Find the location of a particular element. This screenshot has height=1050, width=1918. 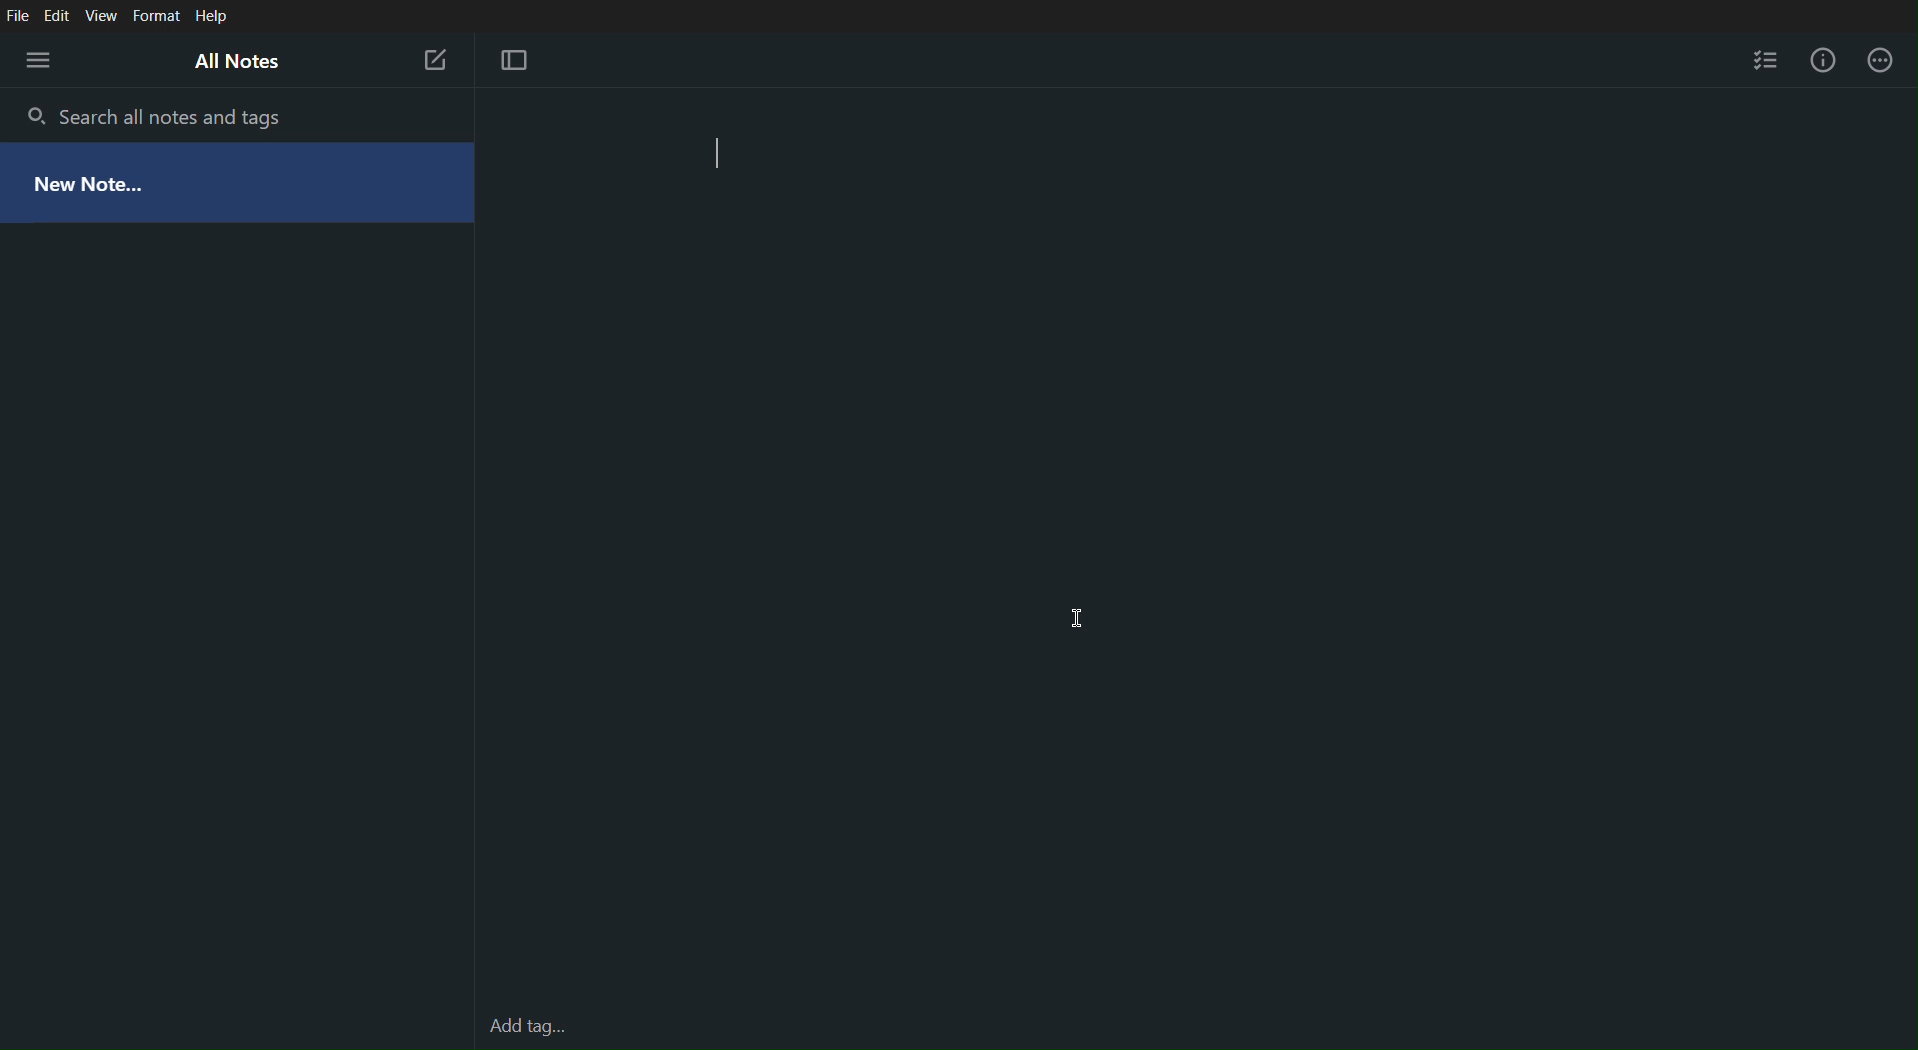

Info is located at coordinates (1822, 56).